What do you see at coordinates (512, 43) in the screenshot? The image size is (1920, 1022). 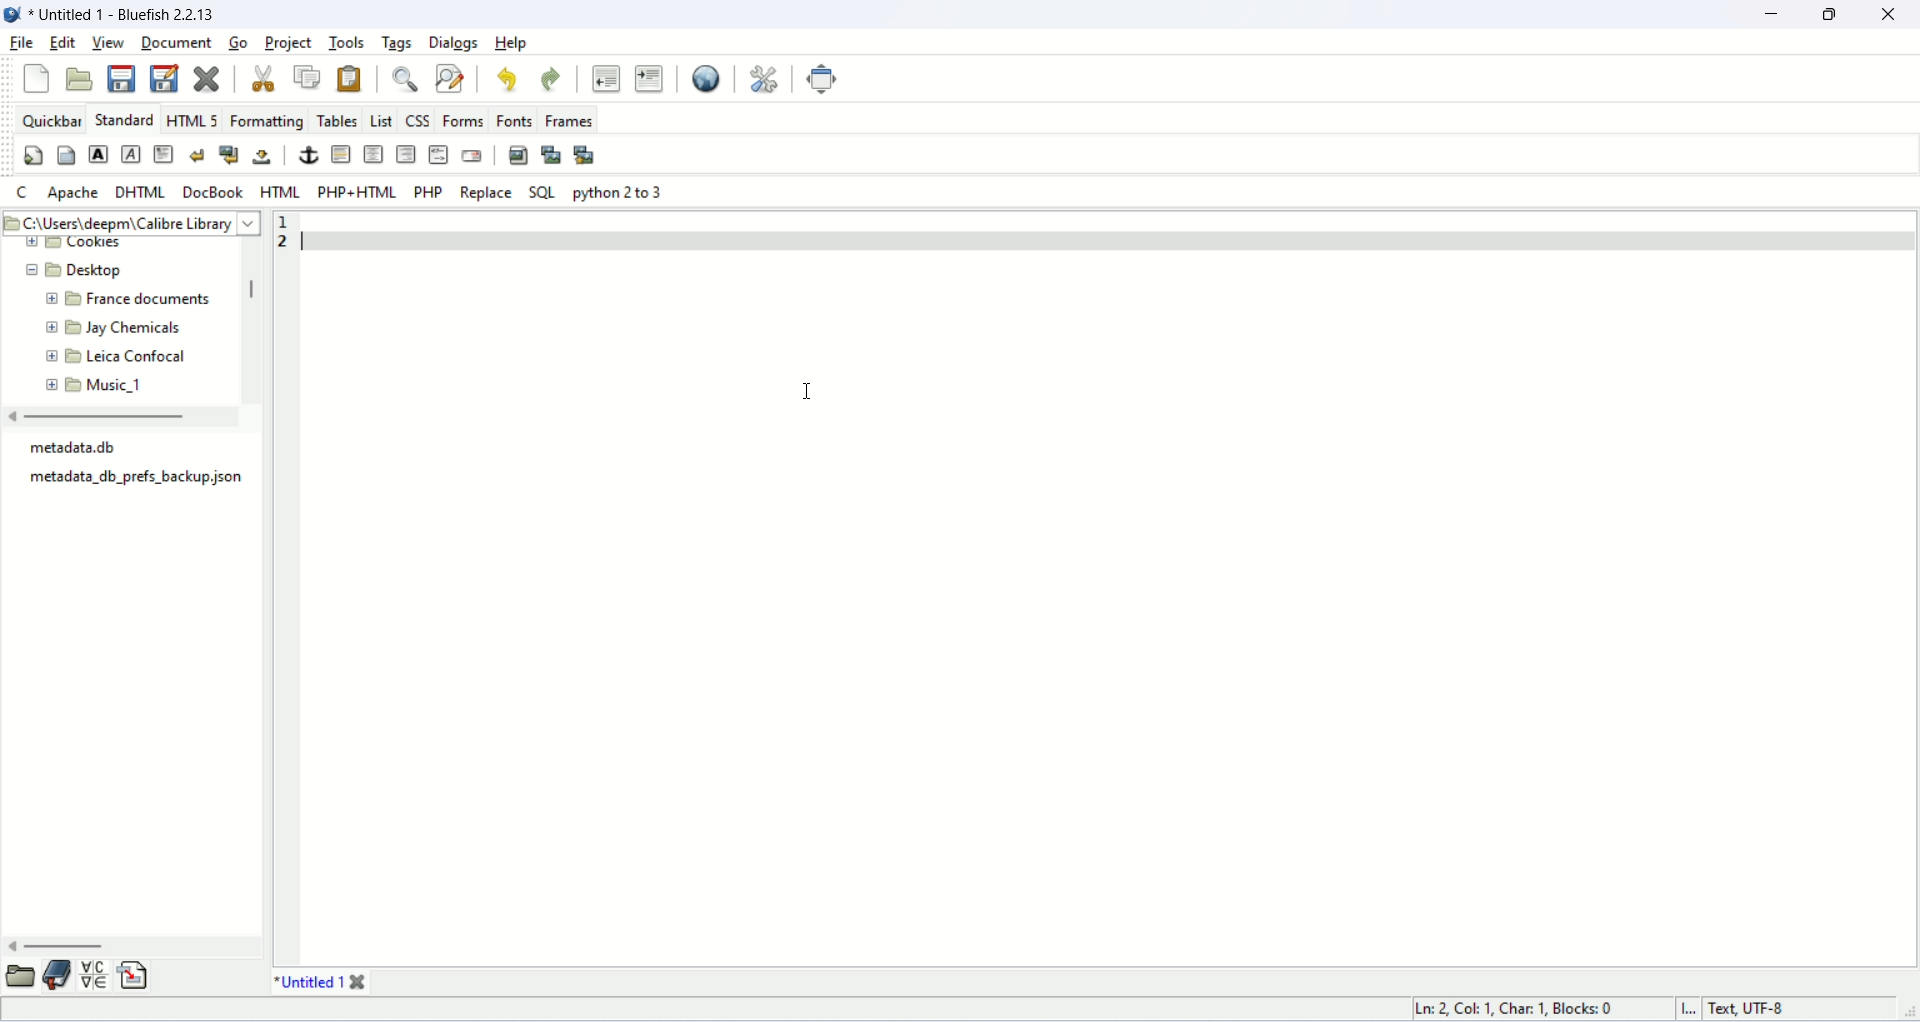 I see `help` at bounding box center [512, 43].